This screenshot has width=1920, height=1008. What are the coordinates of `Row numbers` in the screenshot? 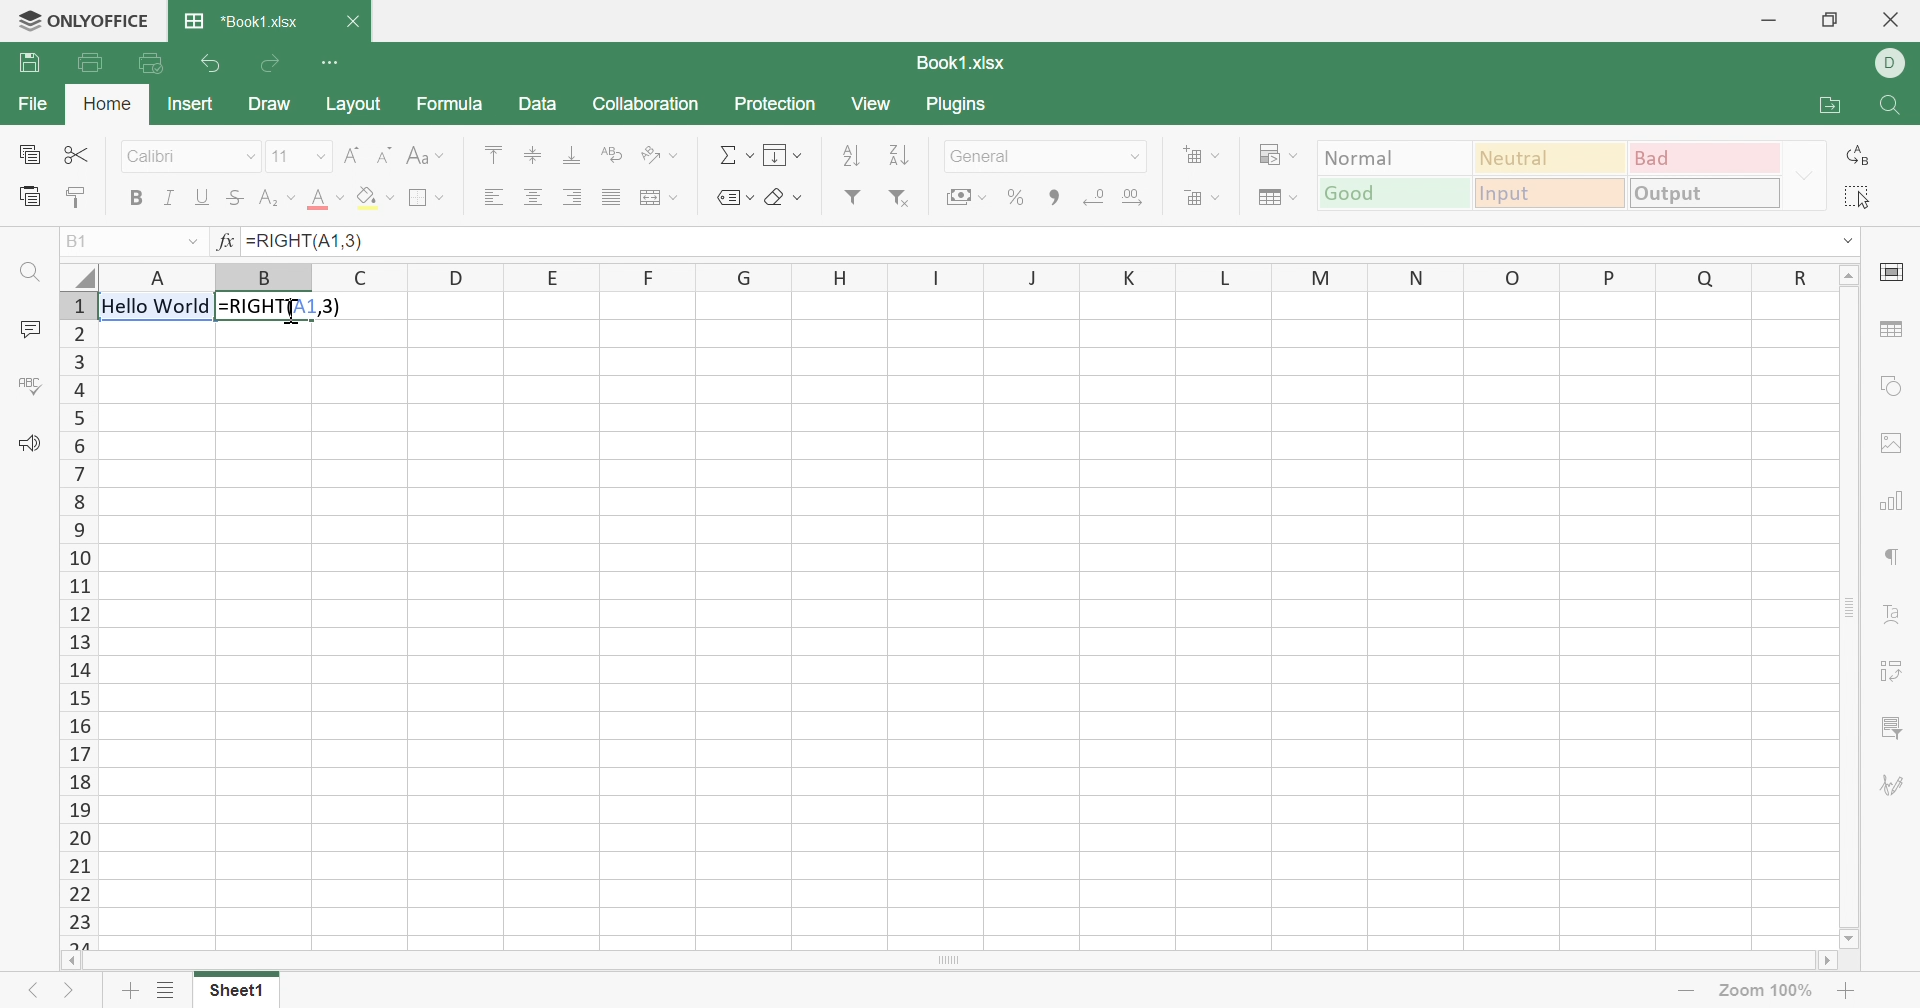 It's located at (78, 618).